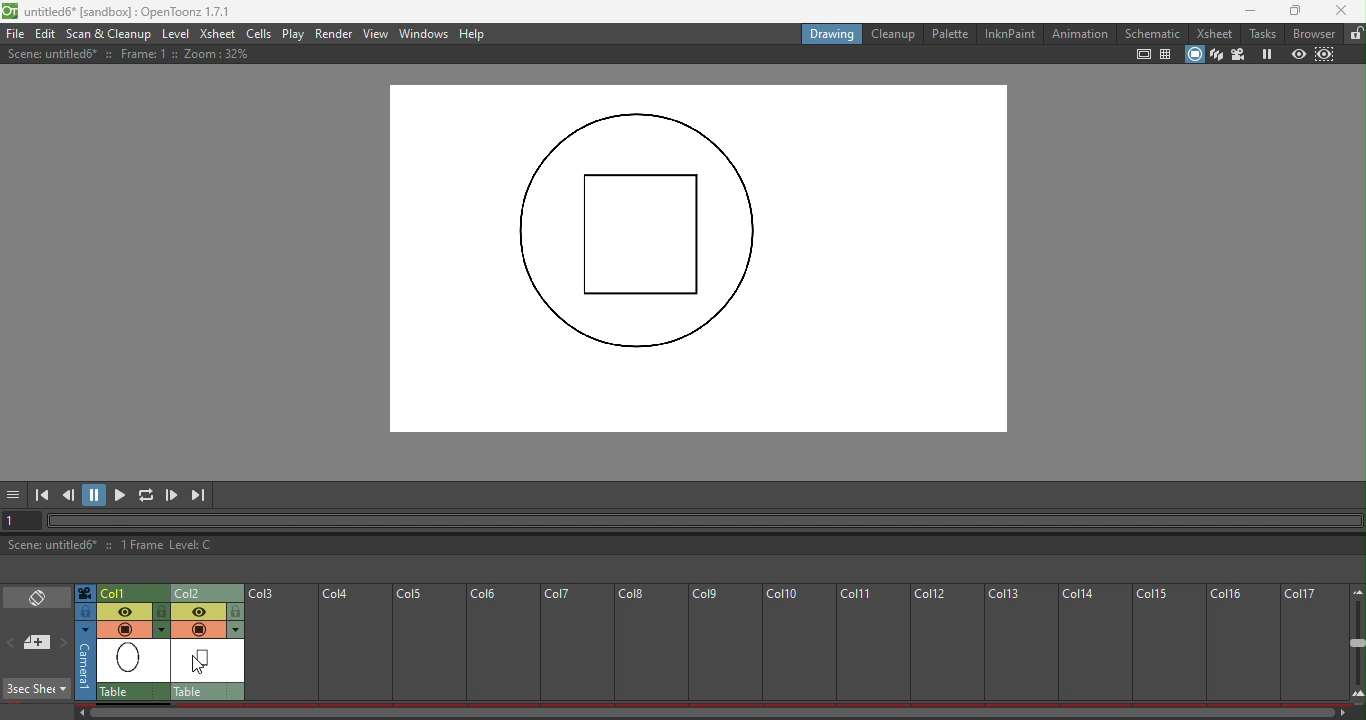  Describe the element at coordinates (42, 495) in the screenshot. I see `First frame` at that location.